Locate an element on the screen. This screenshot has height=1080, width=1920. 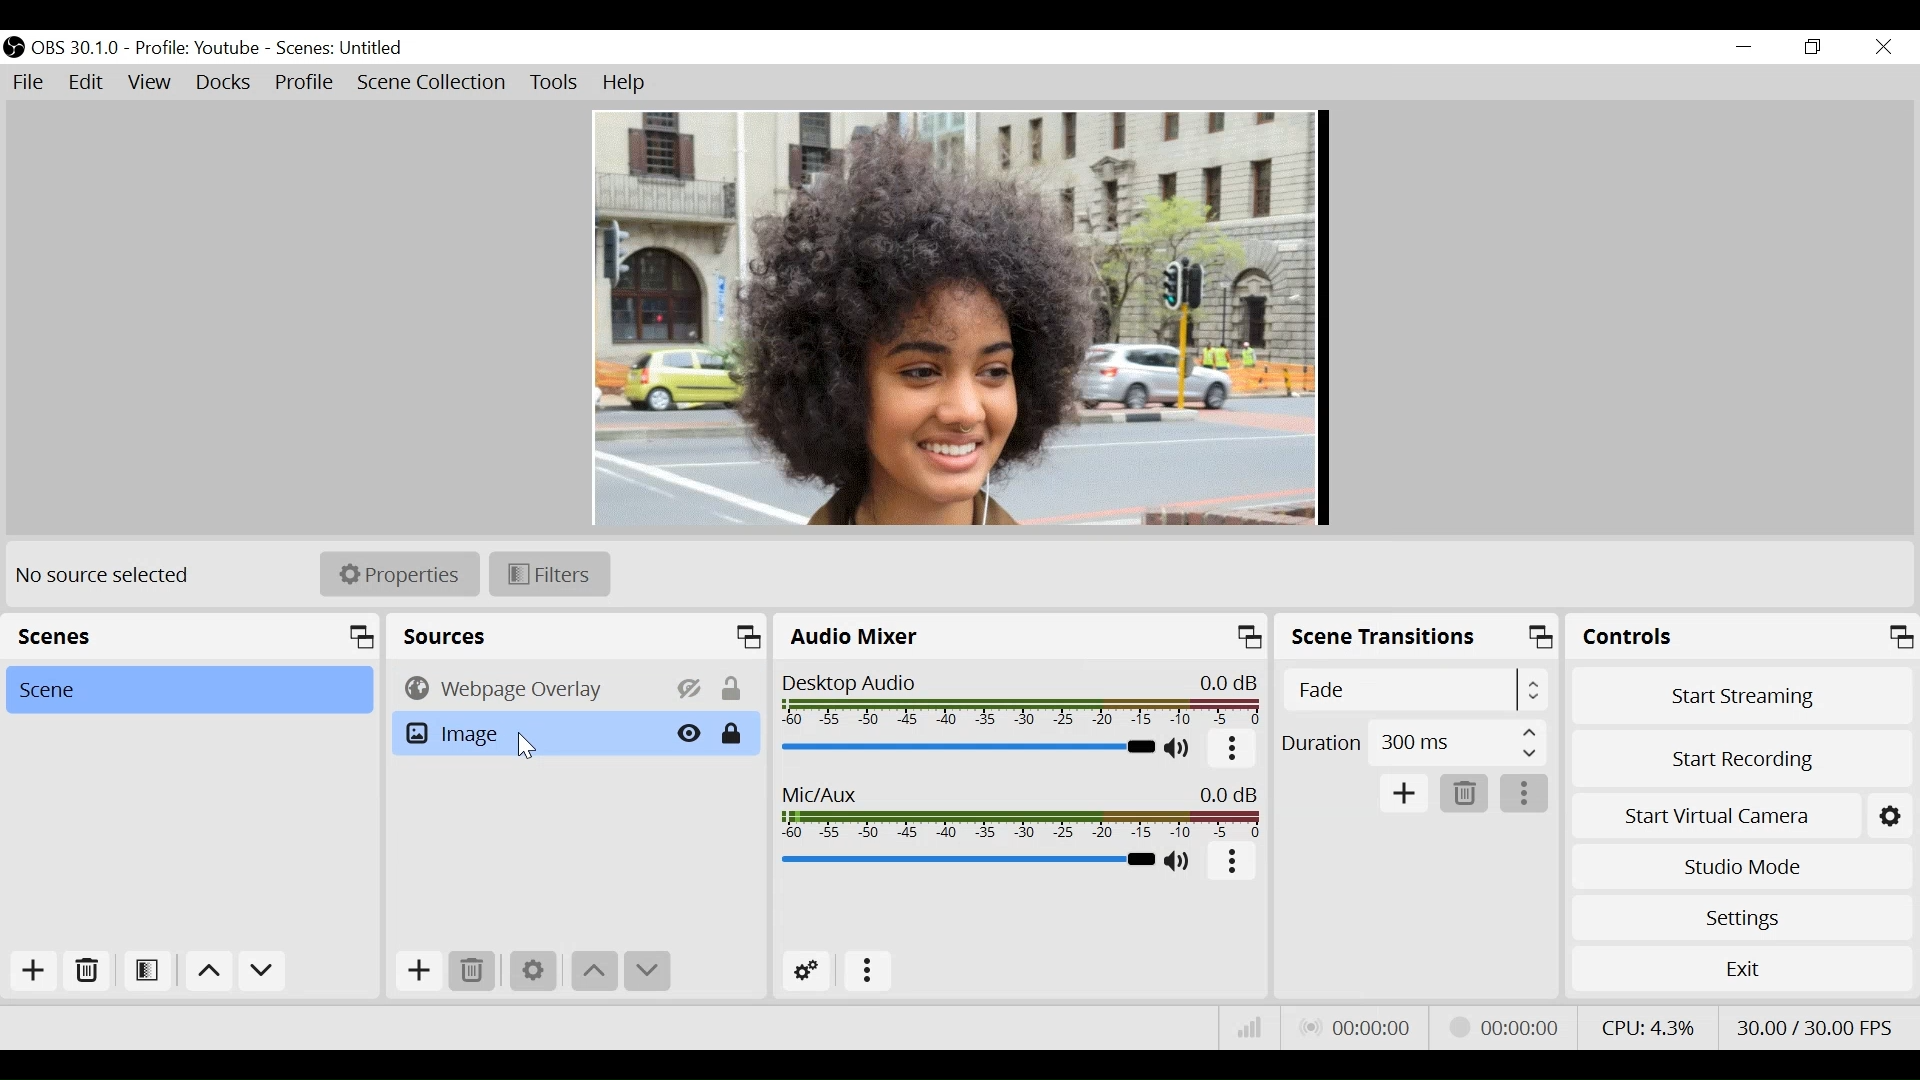
(un)mute is located at coordinates (1180, 863).